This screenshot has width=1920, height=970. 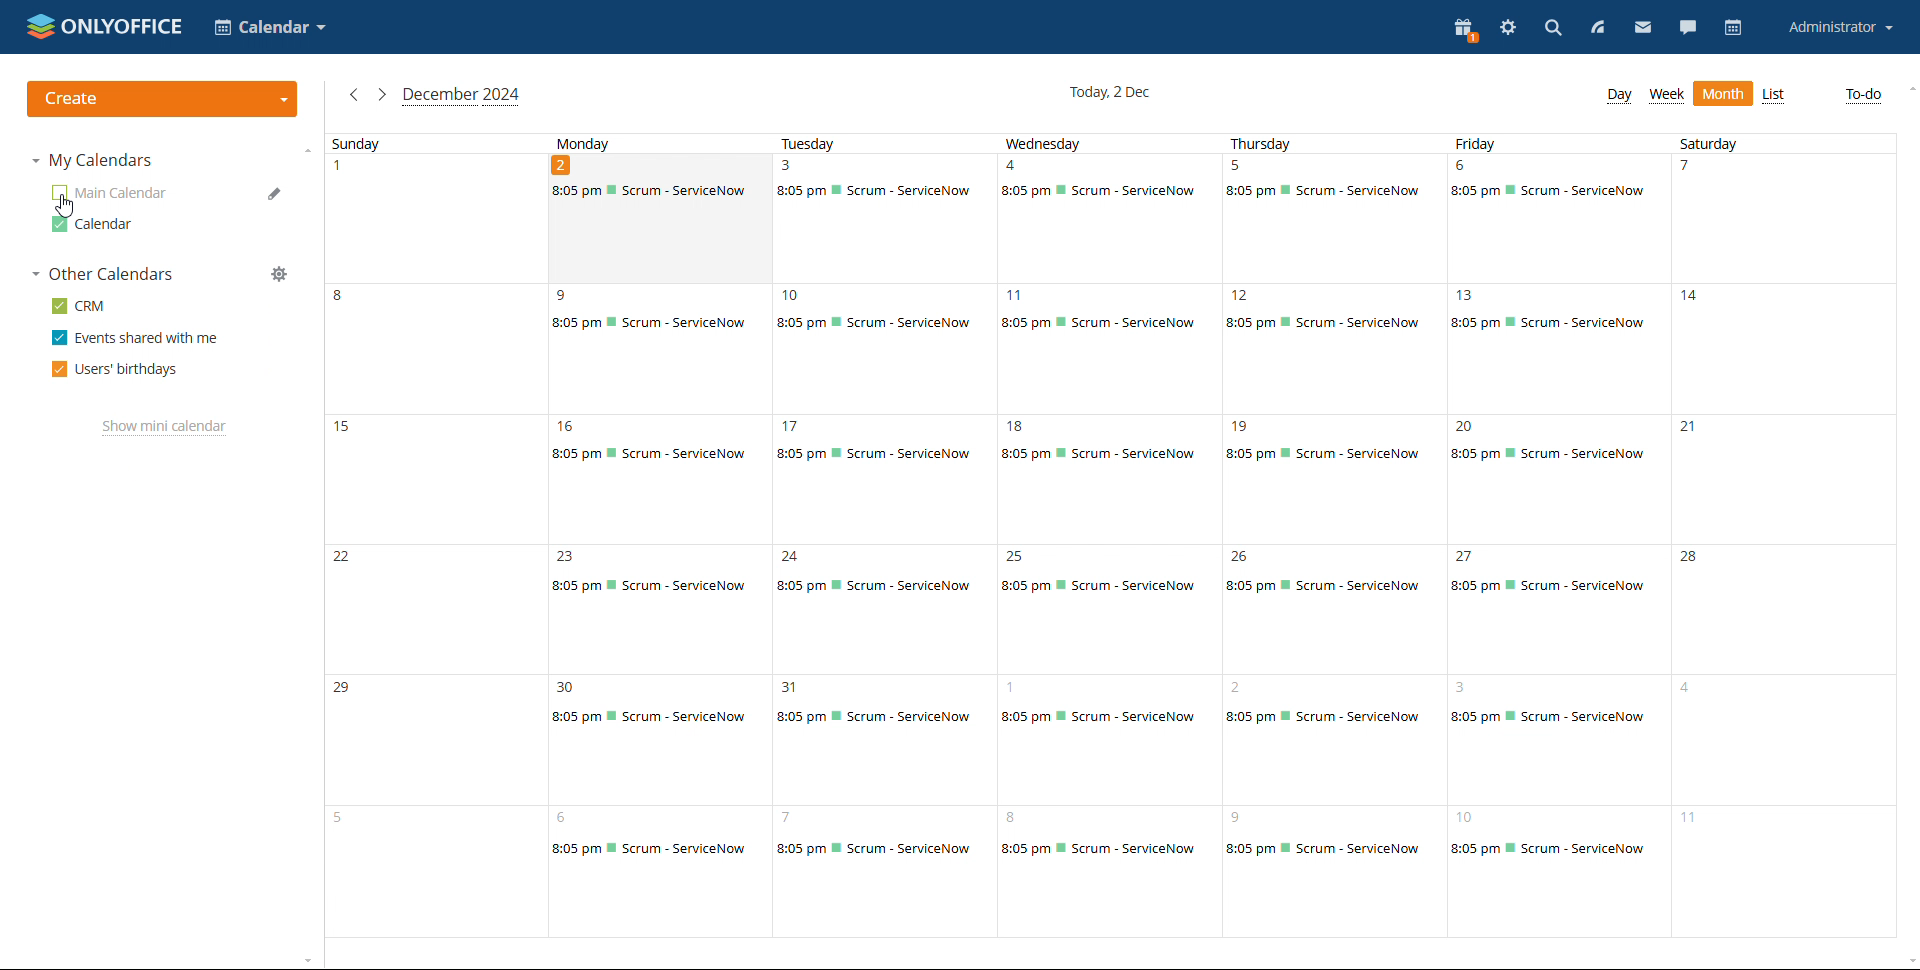 What do you see at coordinates (95, 161) in the screenshot?
I see `my calendars` at bounding box center [95, 161].